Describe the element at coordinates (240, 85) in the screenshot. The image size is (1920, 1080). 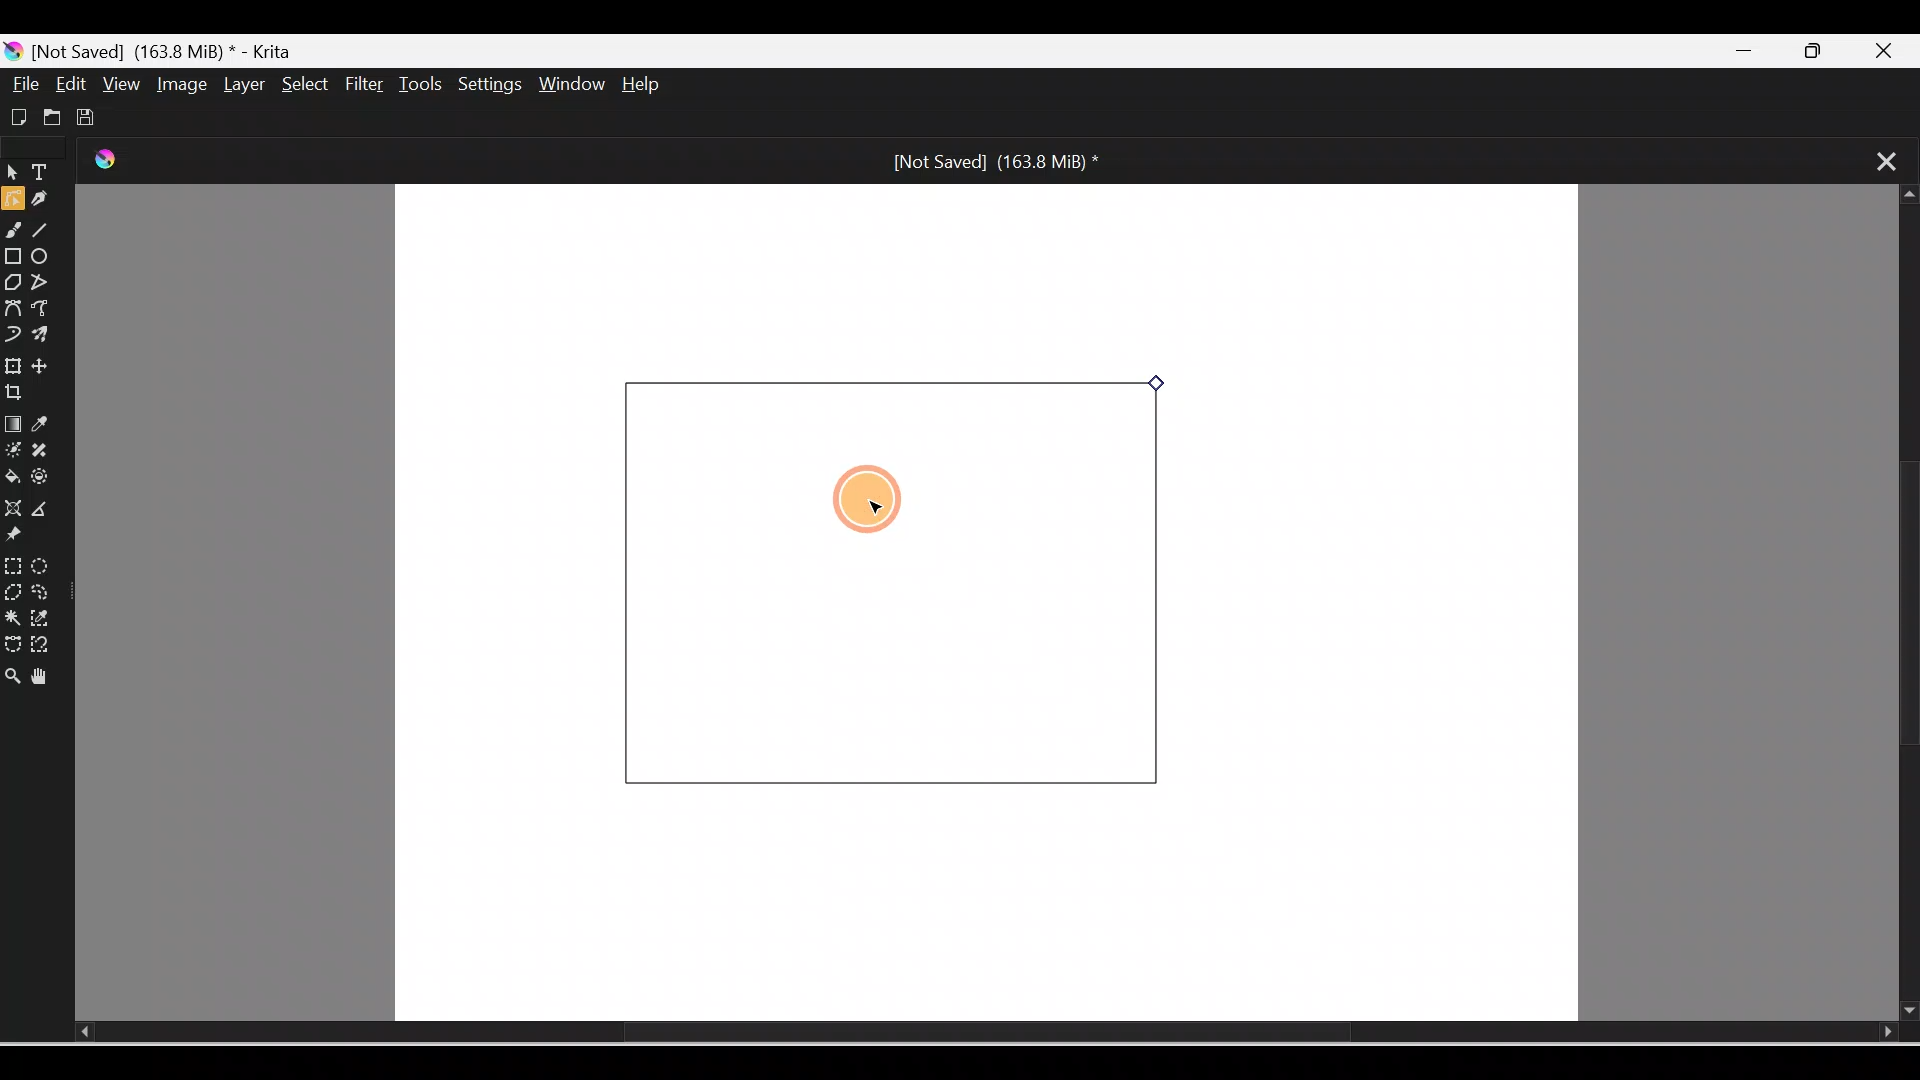
I see `Layer` at that location.